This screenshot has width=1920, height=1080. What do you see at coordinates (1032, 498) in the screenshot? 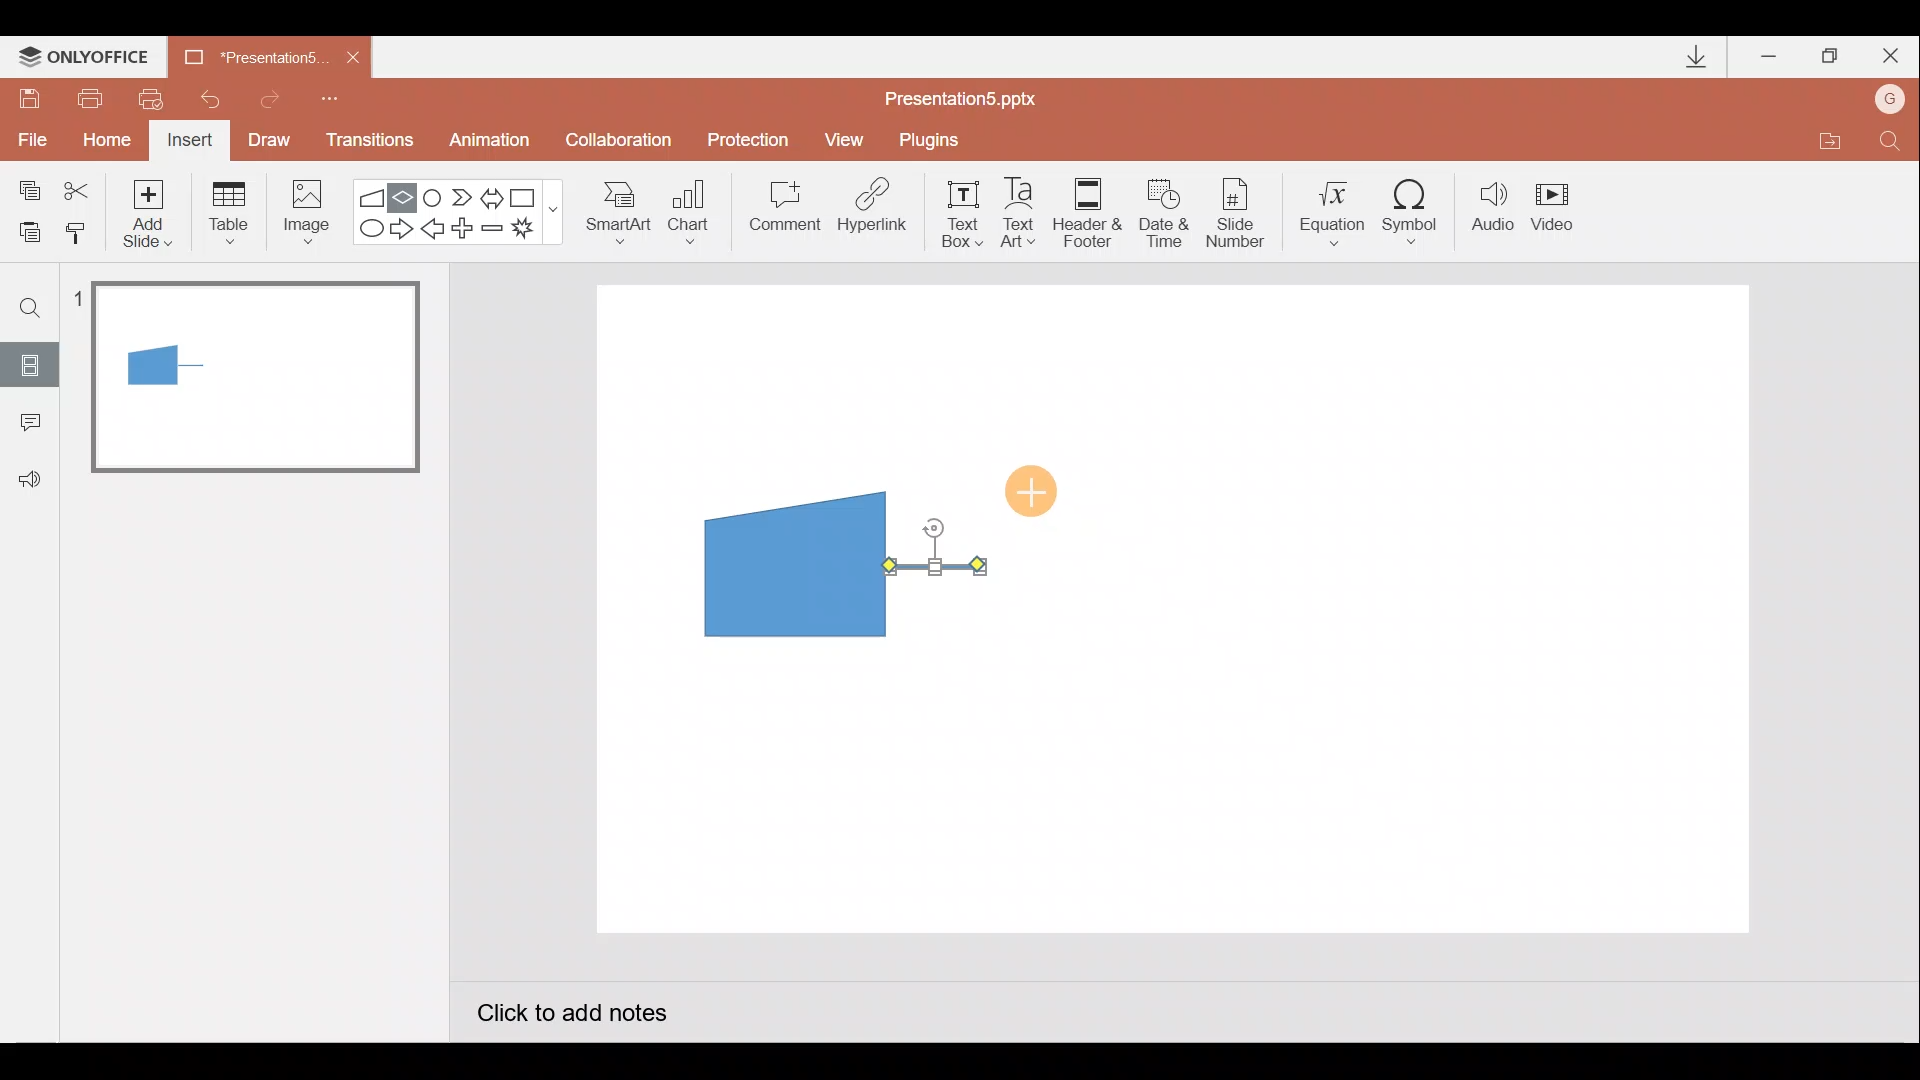
I see `Cursor` at bounding box center [1032, 498].